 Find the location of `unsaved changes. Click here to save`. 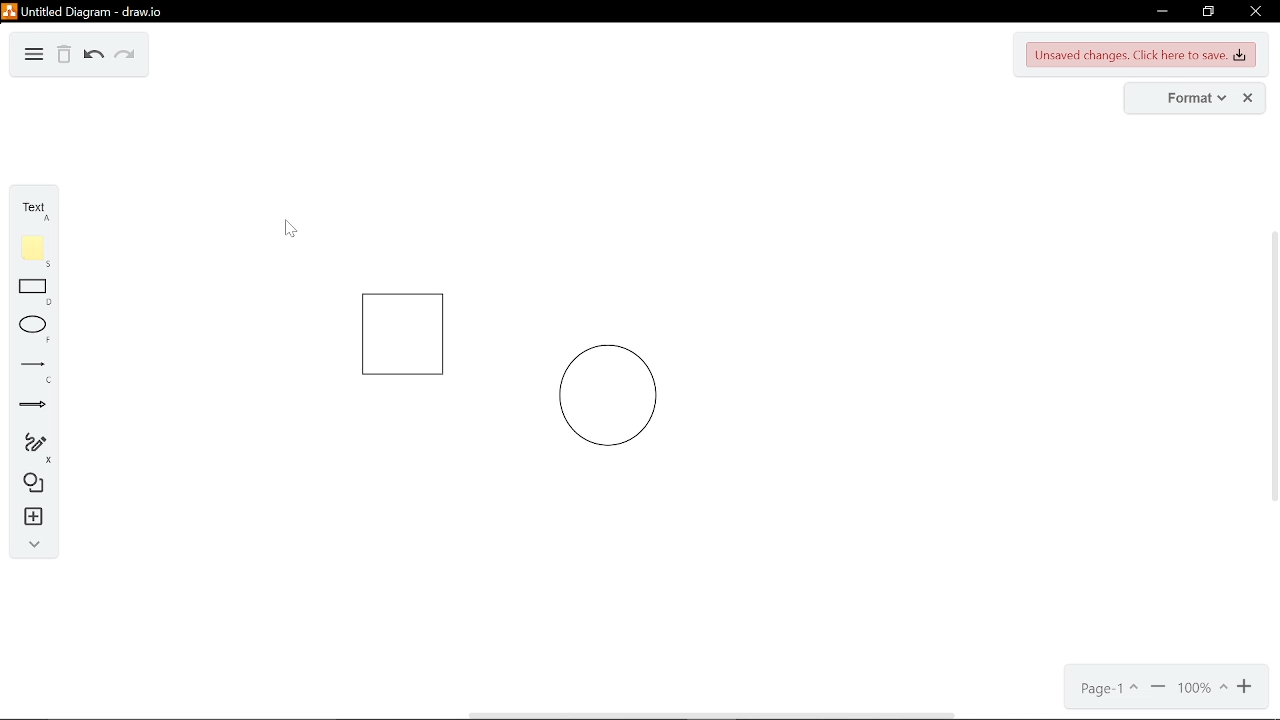

unsaved changes. Click here to save is located at coordinates (1142, 55).